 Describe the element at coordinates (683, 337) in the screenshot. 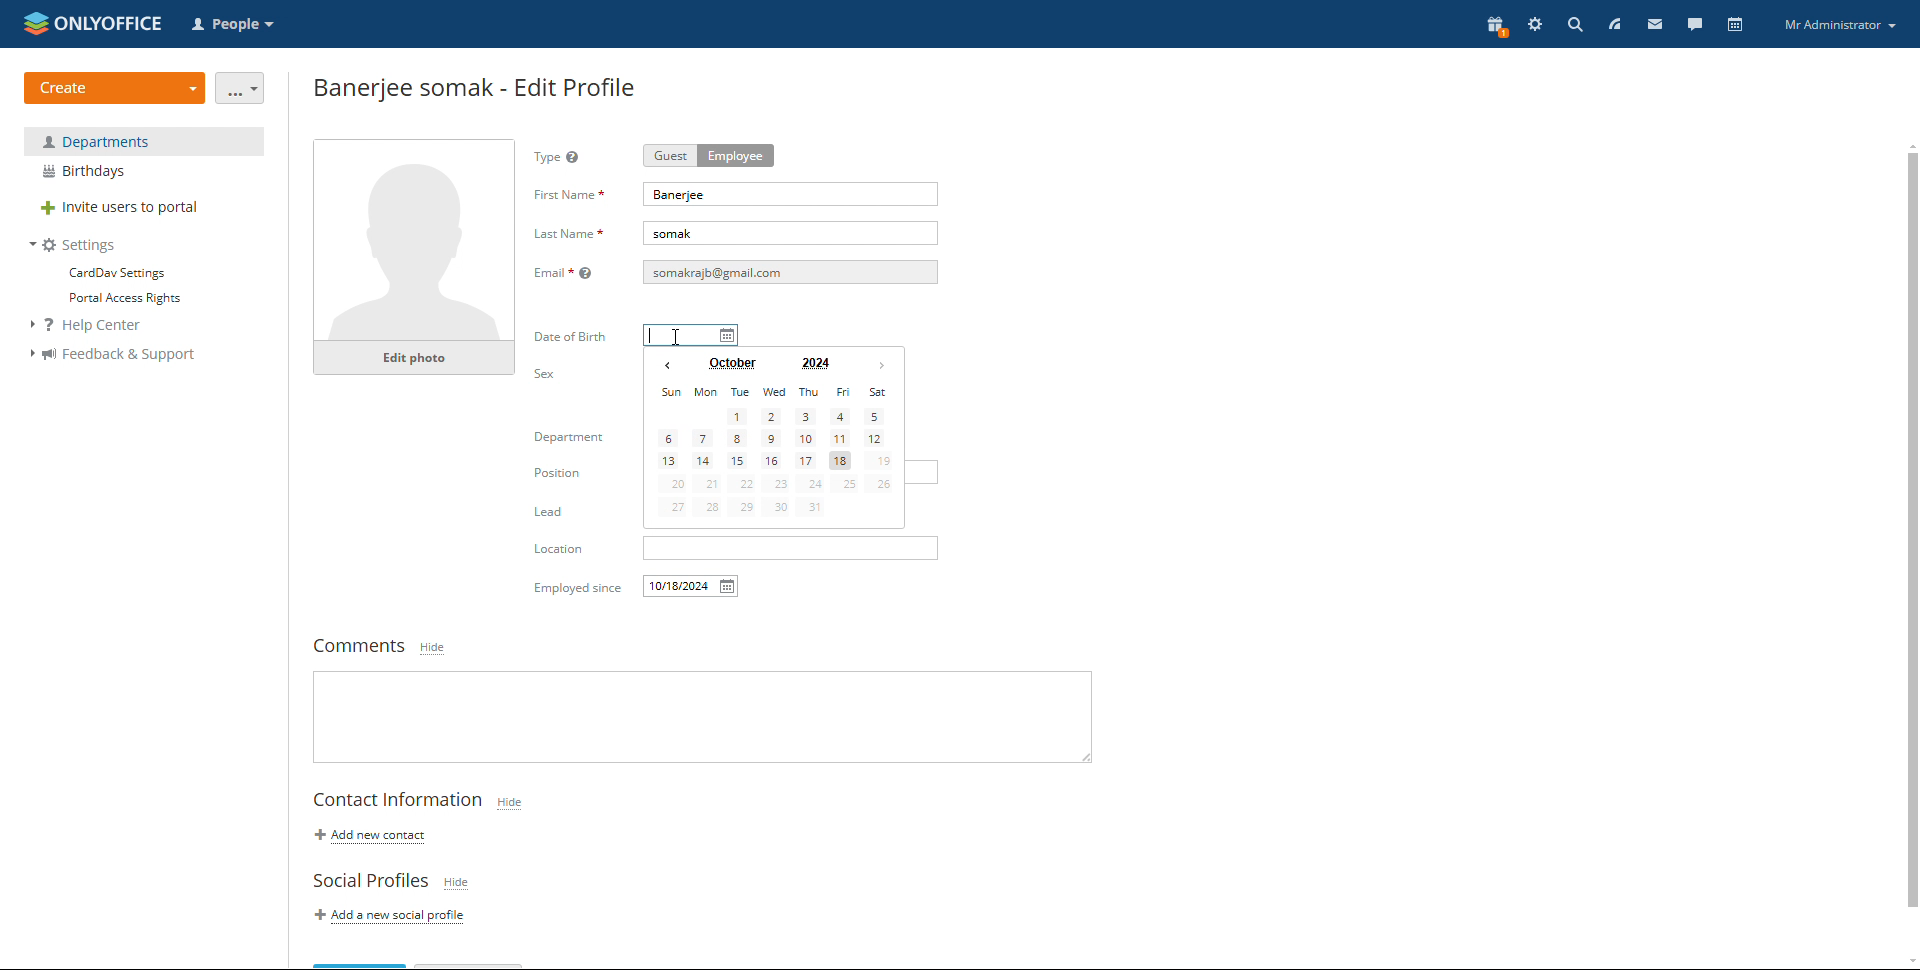

I see `mouse pointer` at that location.